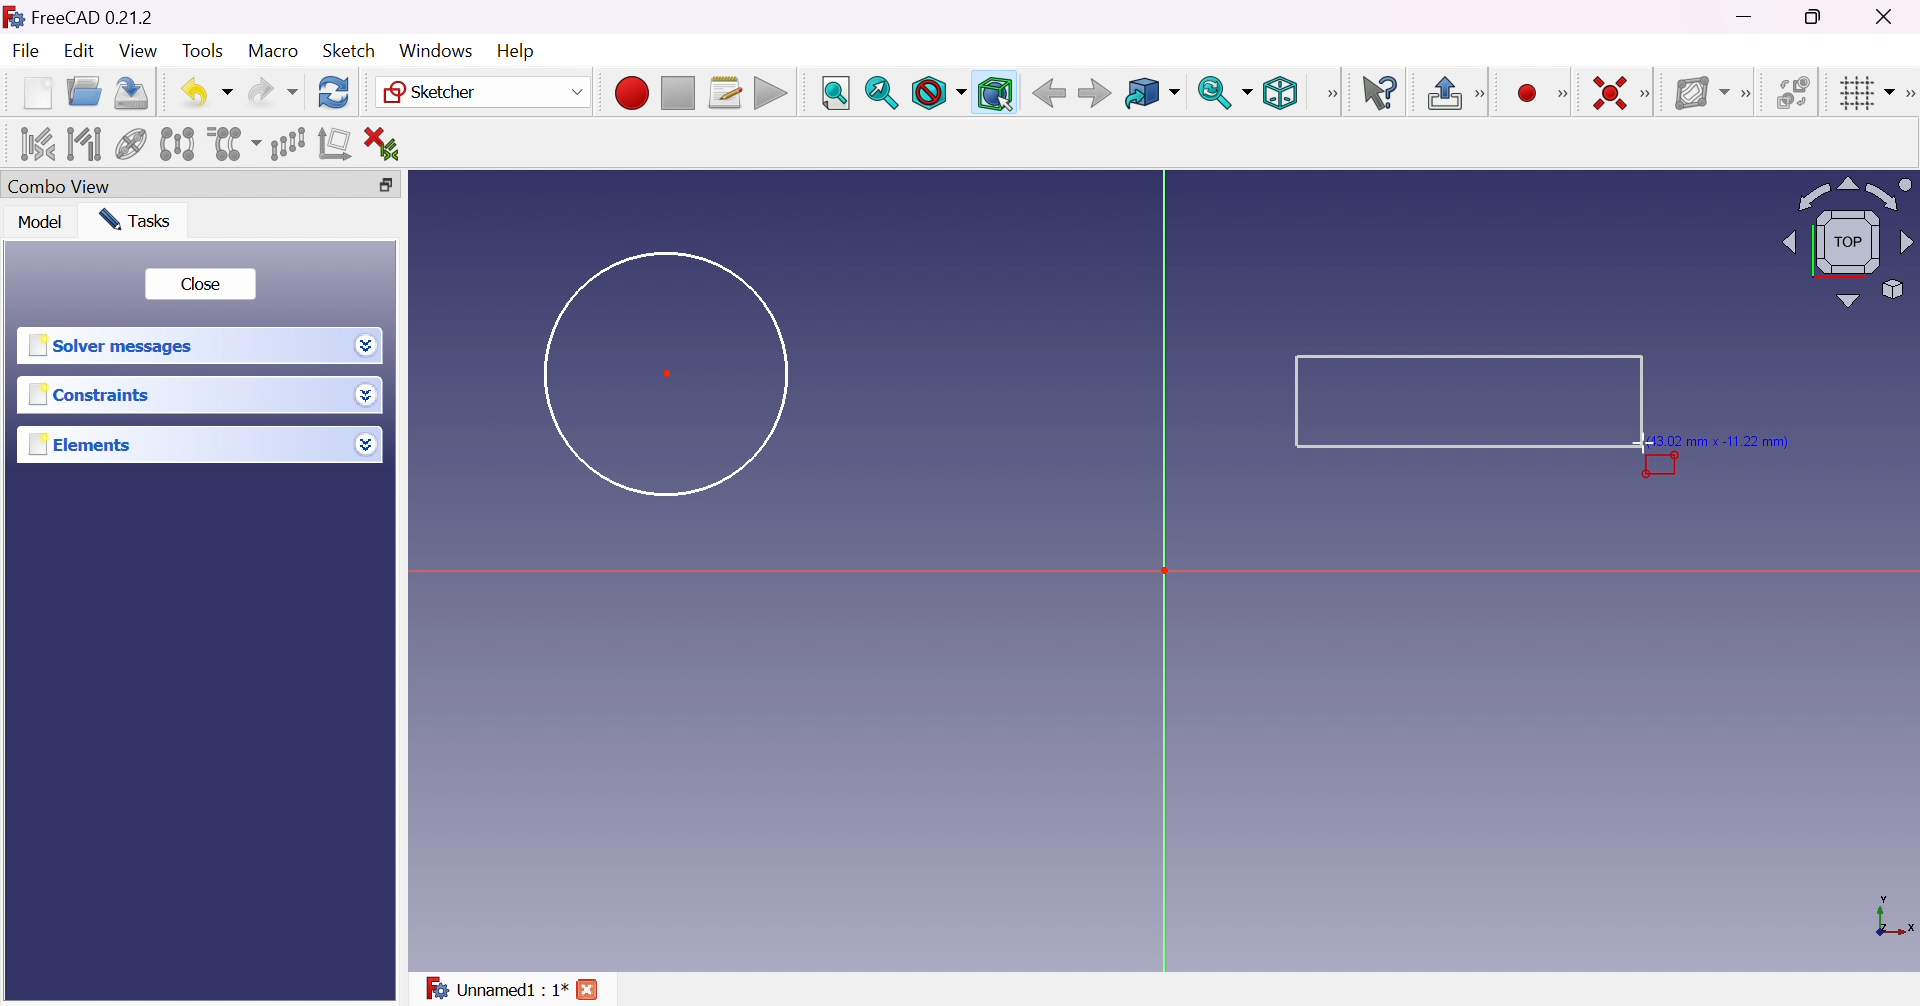 Image resolution: width=1920 pixels, height=1006 pixels. Describe the element at coordinates (39, 222) in the screenshot. I see `Model` at that location.